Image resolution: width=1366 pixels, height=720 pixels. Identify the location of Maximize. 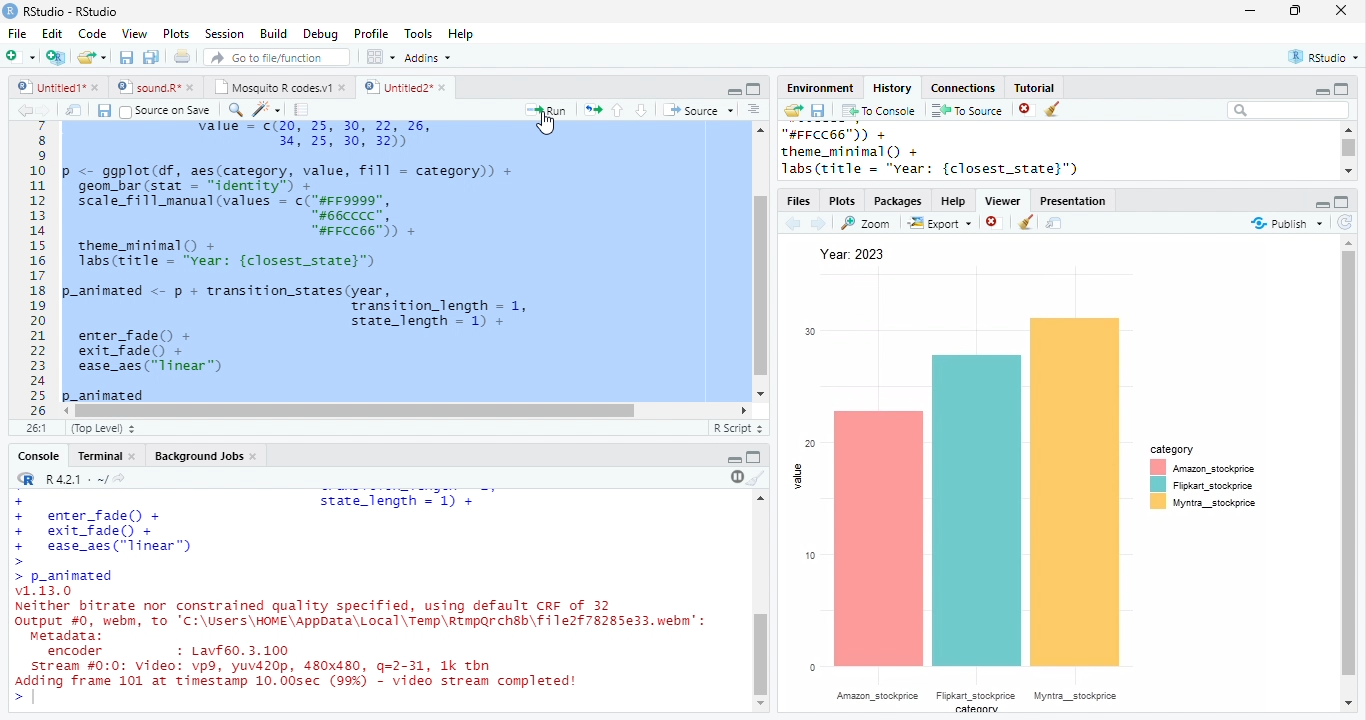
(754, 89).